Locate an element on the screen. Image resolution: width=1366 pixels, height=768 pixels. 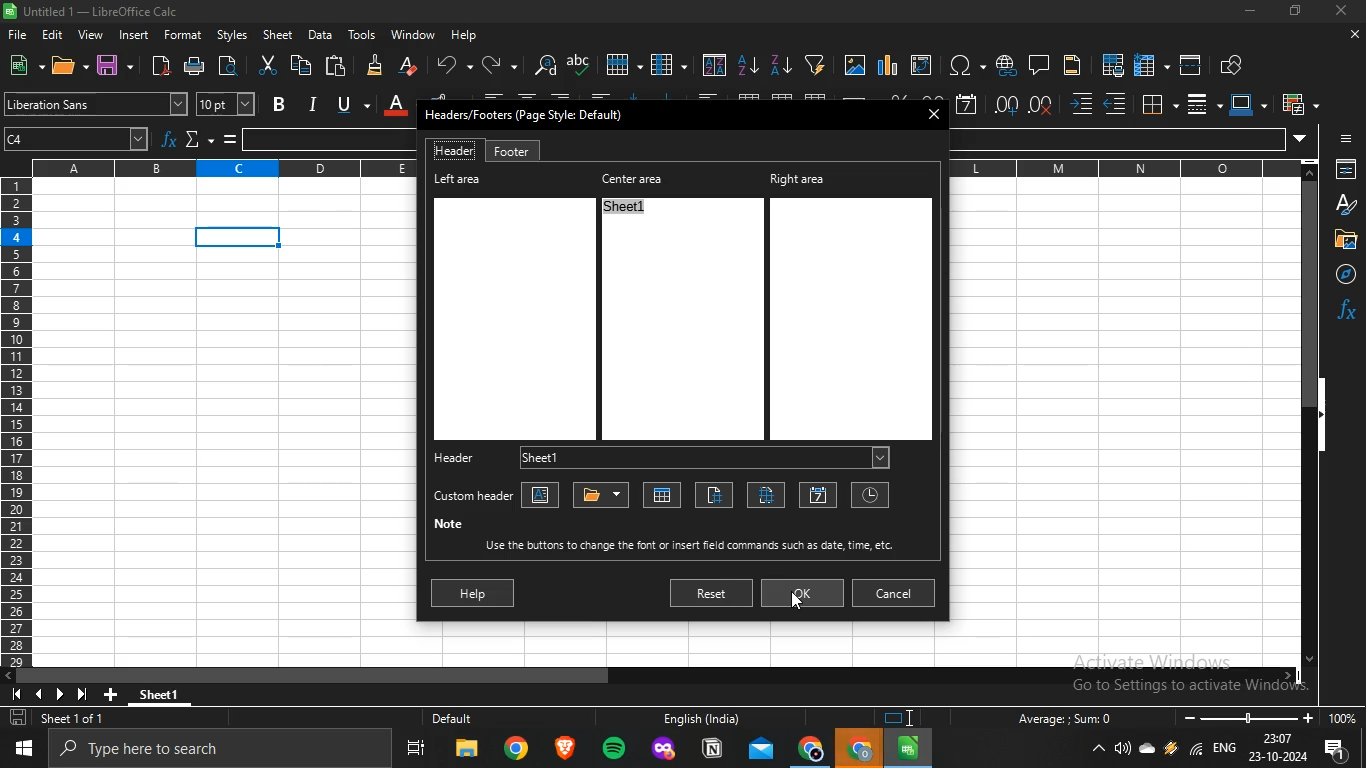
libreoffice calc is located at coordinates (909, 748).